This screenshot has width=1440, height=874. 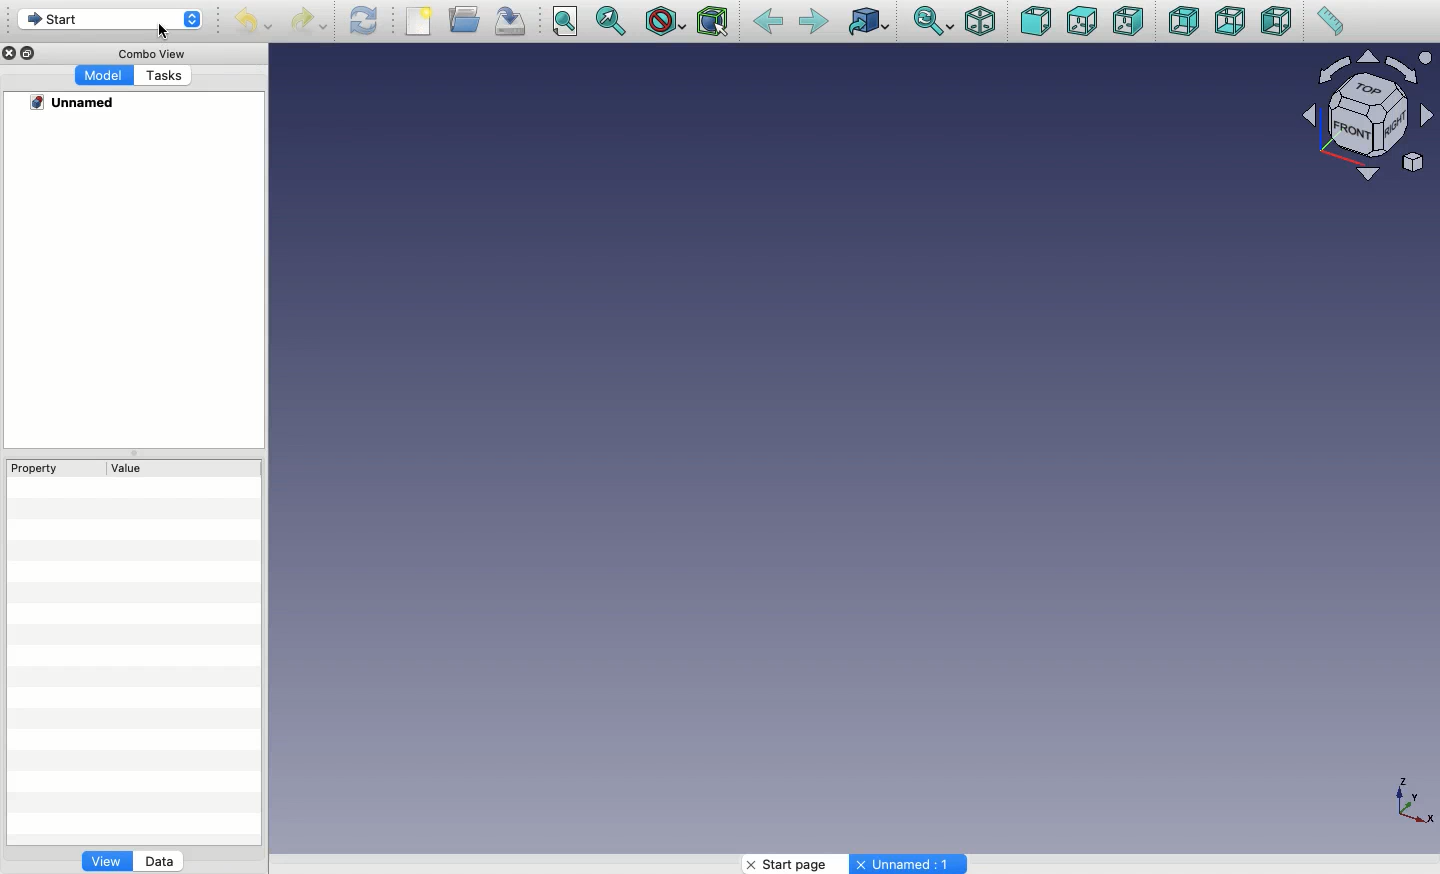 What do you see at coordinates (665, 21) in the screenshot?
I see `Draw style` at bounding box center [665, 21].